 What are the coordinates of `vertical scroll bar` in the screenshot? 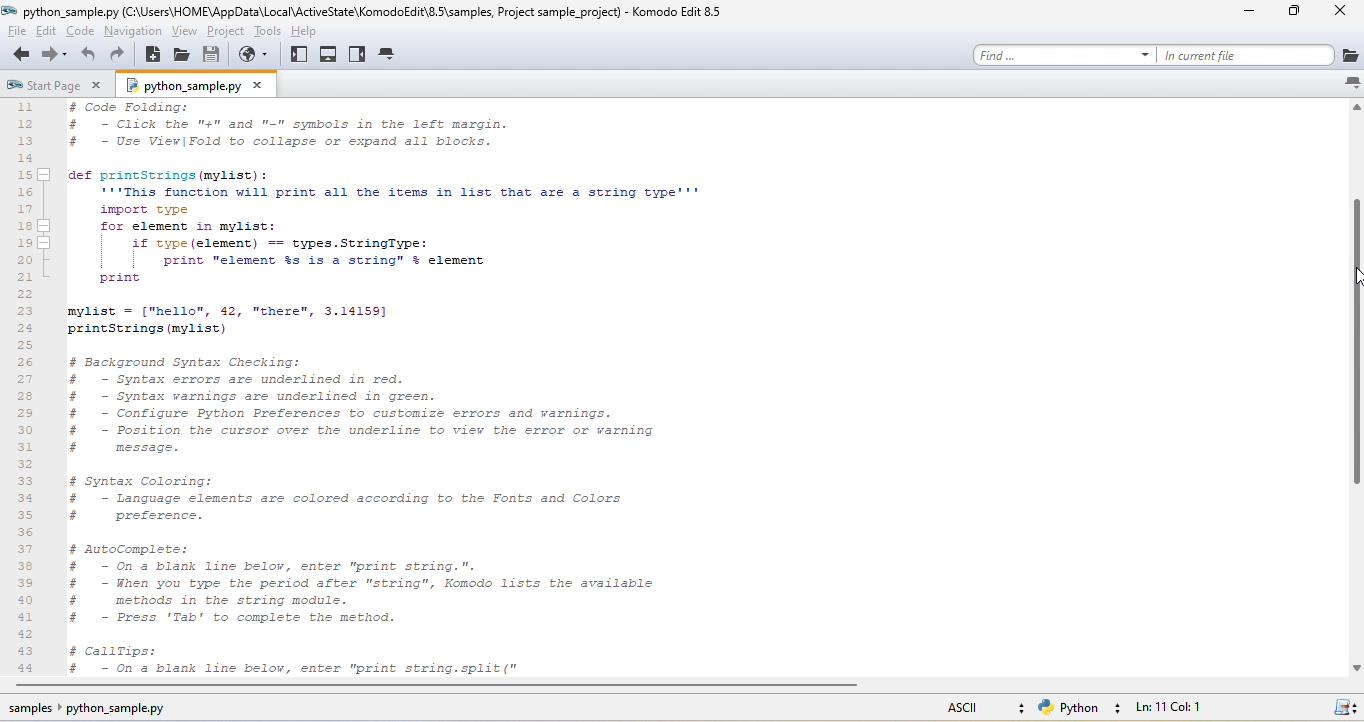 It's located at (1355, 342).